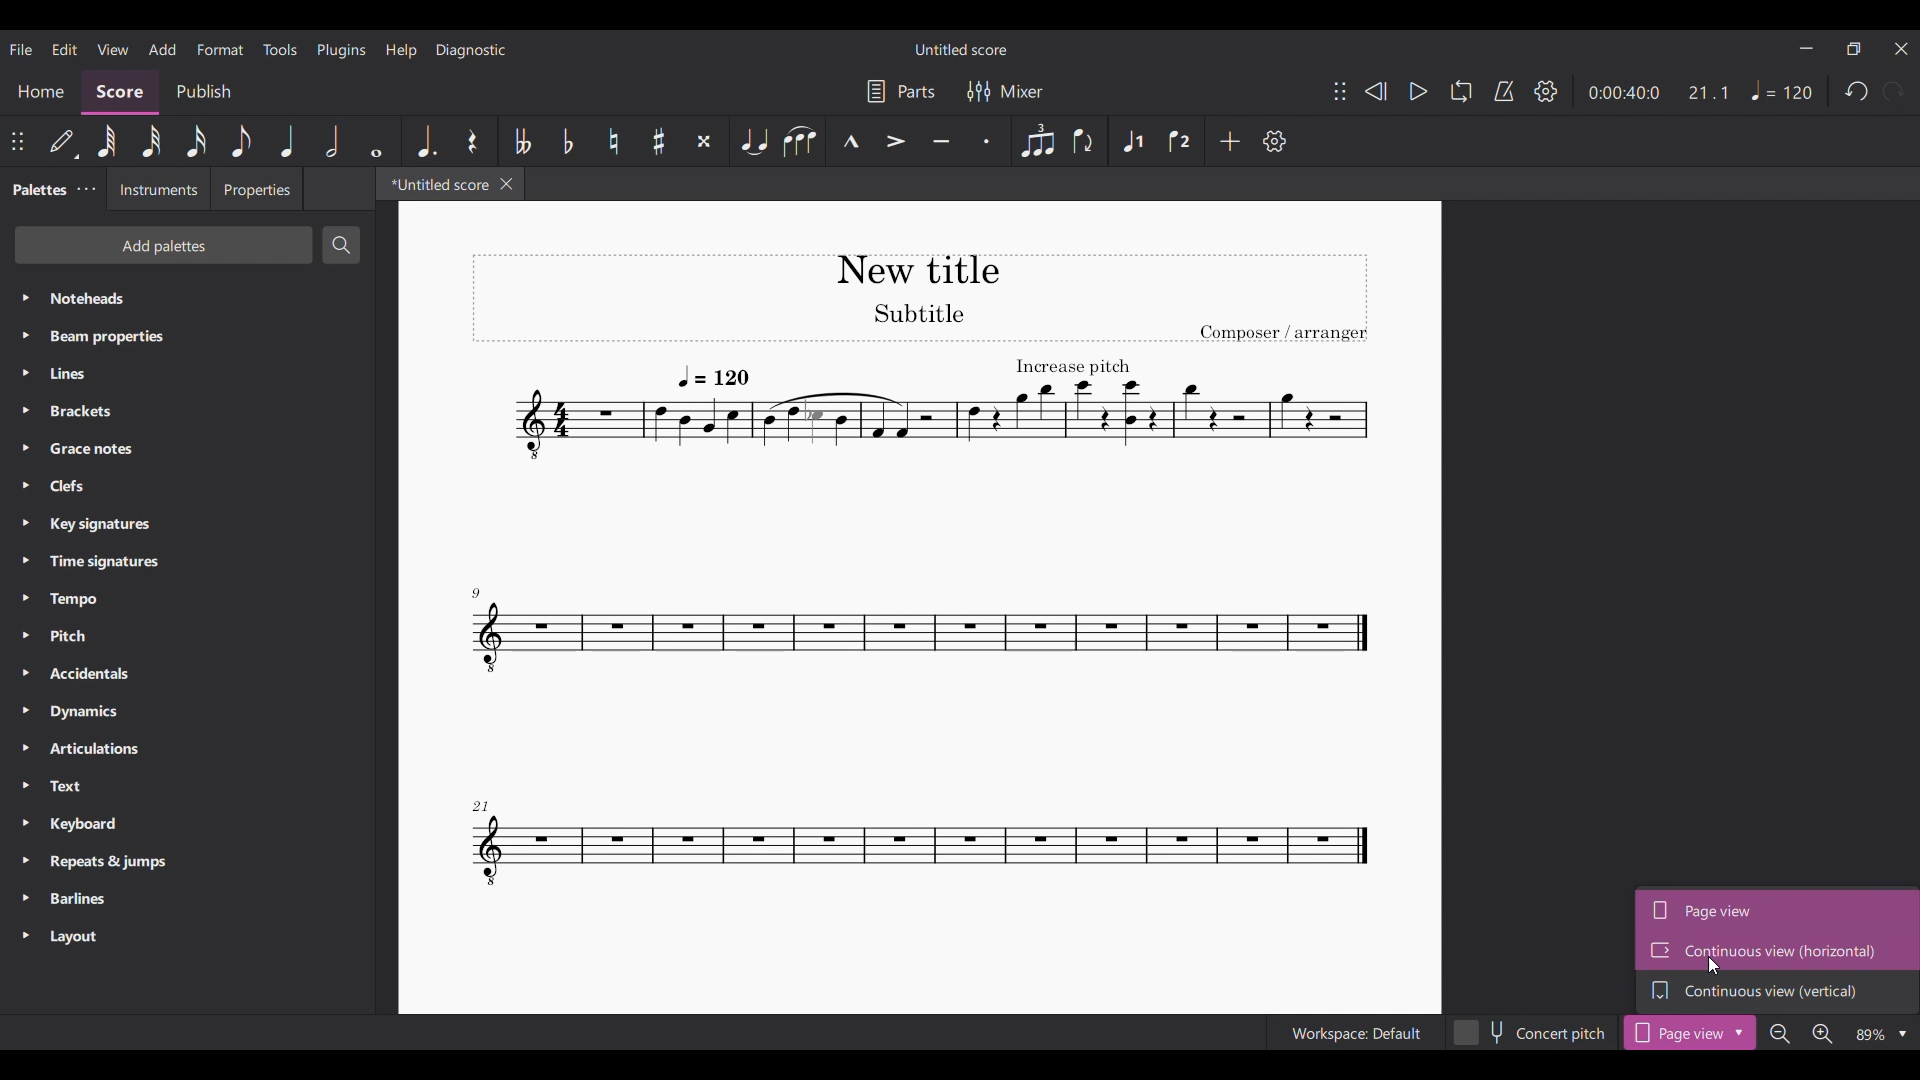  I want to click on Layout, so click(187, 937).